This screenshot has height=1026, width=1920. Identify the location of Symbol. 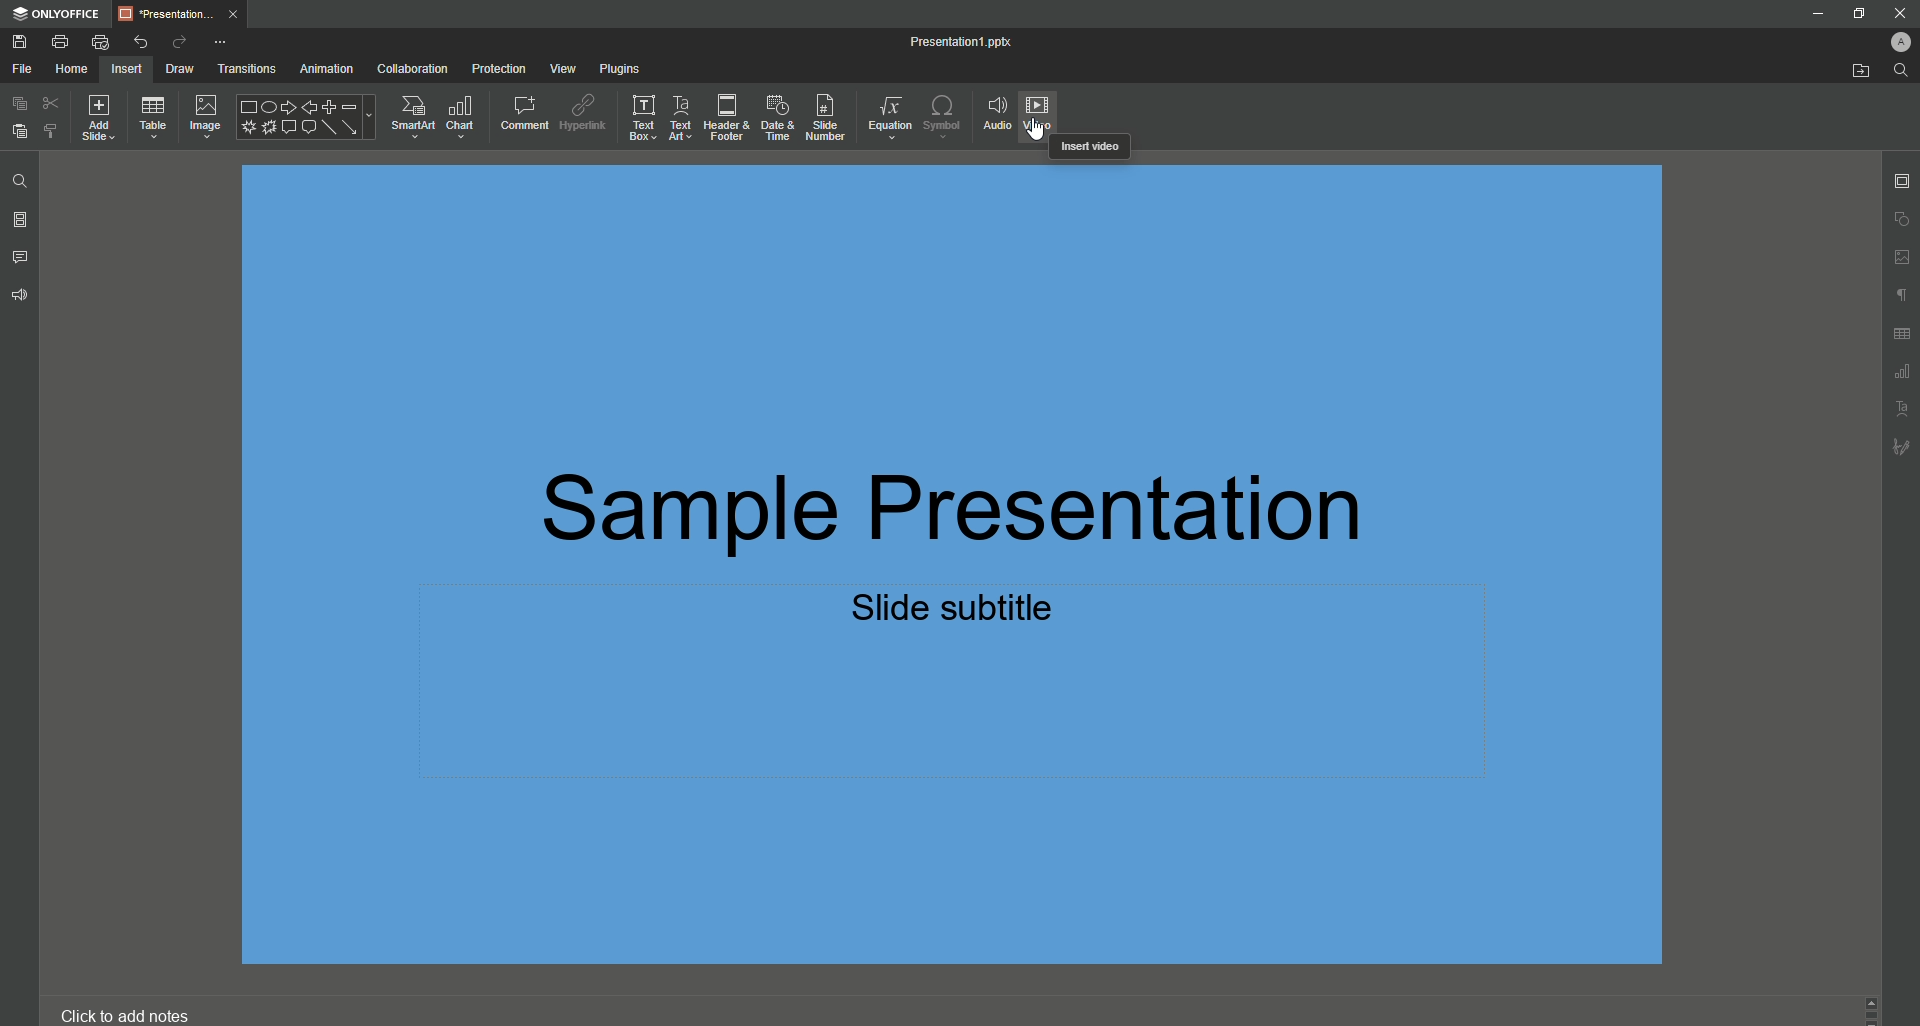
(942, 115).